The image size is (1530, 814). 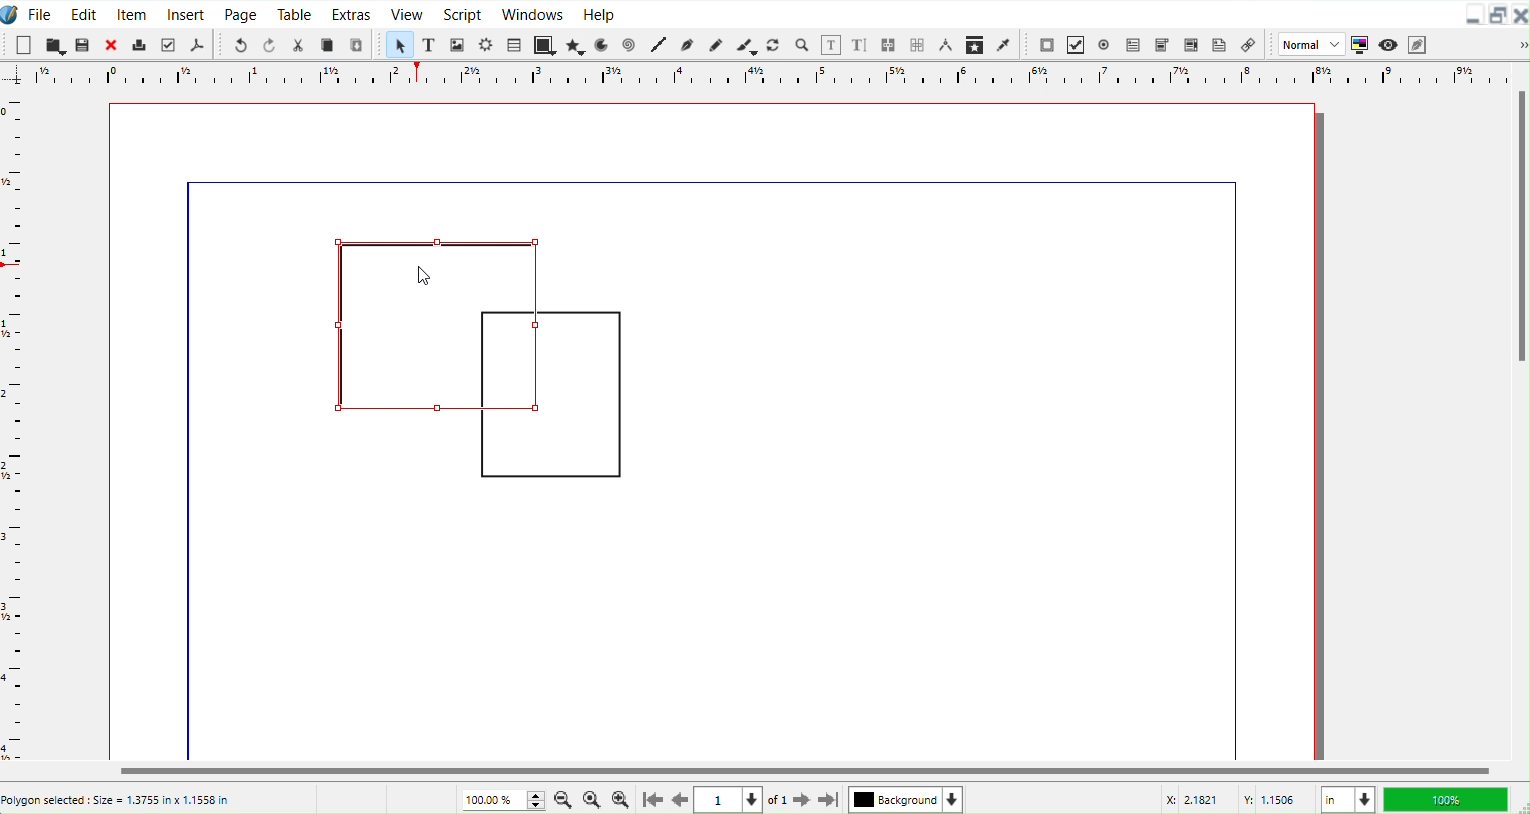 I want to click on Spiral, so click(x=630, y=44).